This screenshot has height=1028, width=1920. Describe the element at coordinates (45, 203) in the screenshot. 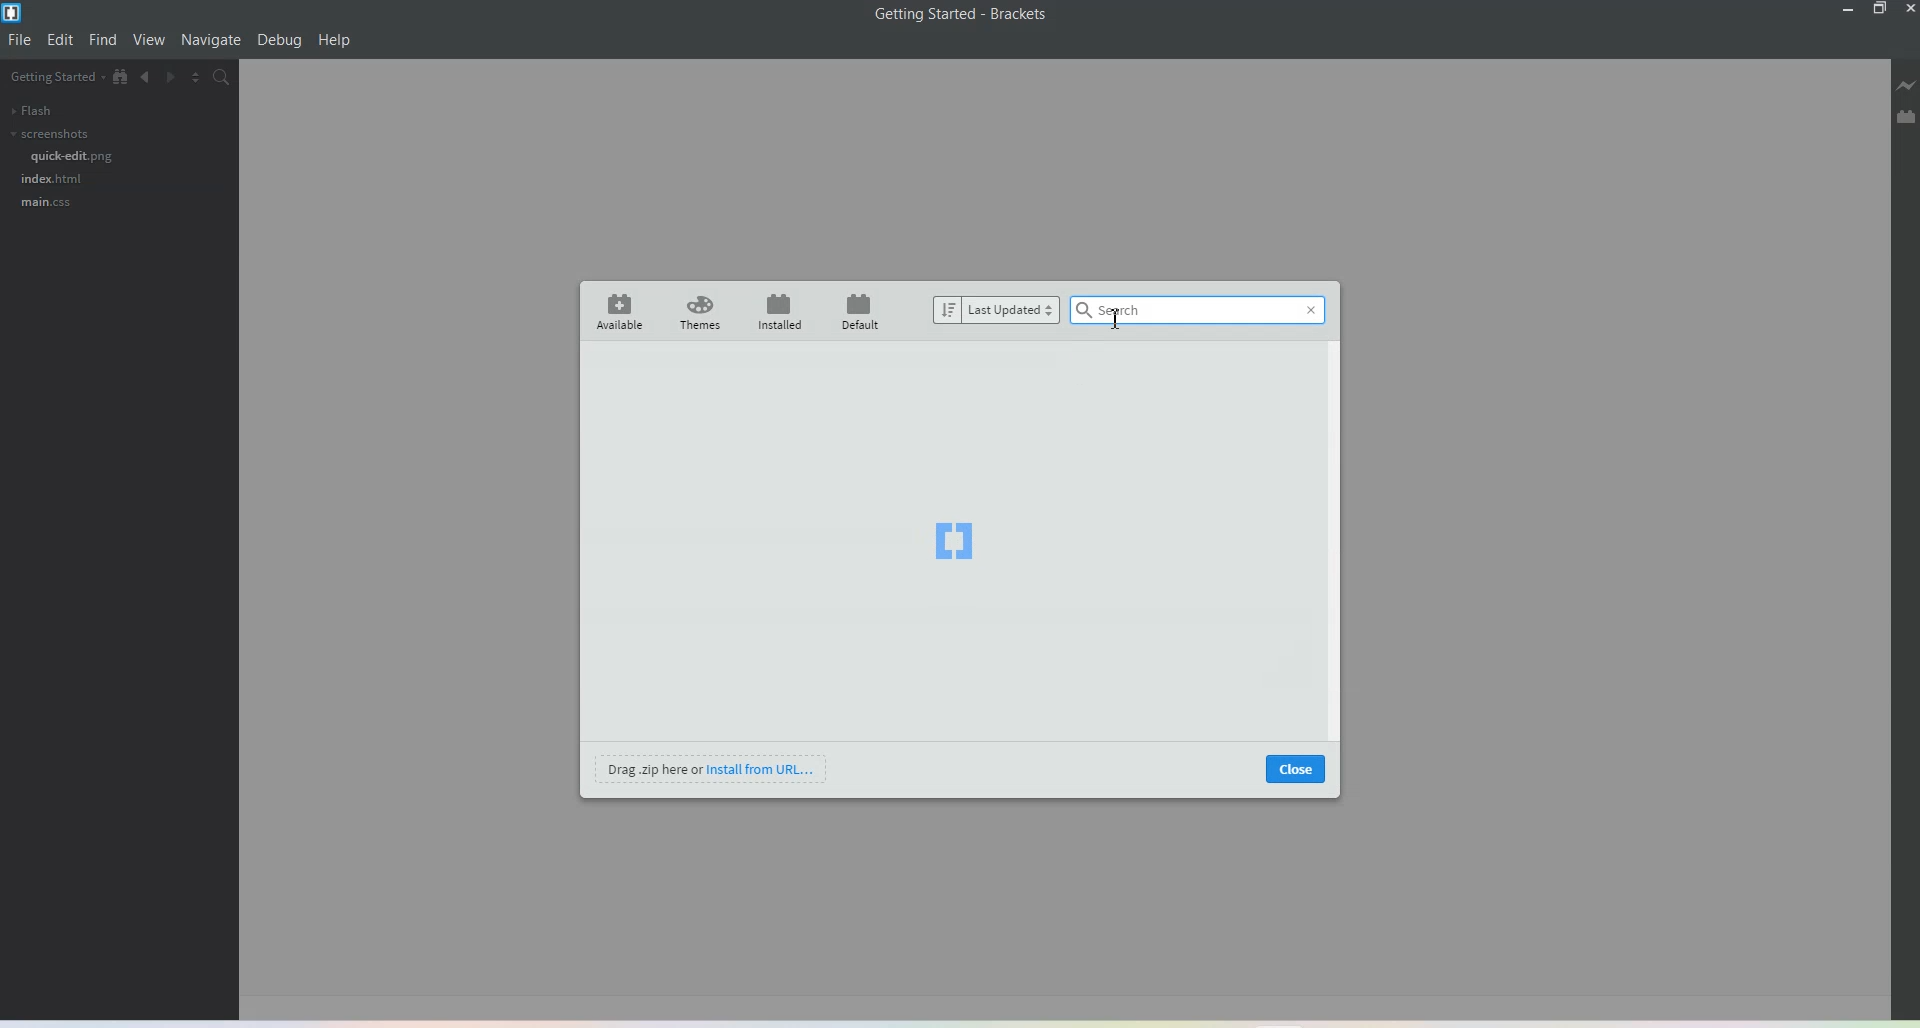

I see `main.css` at that location.